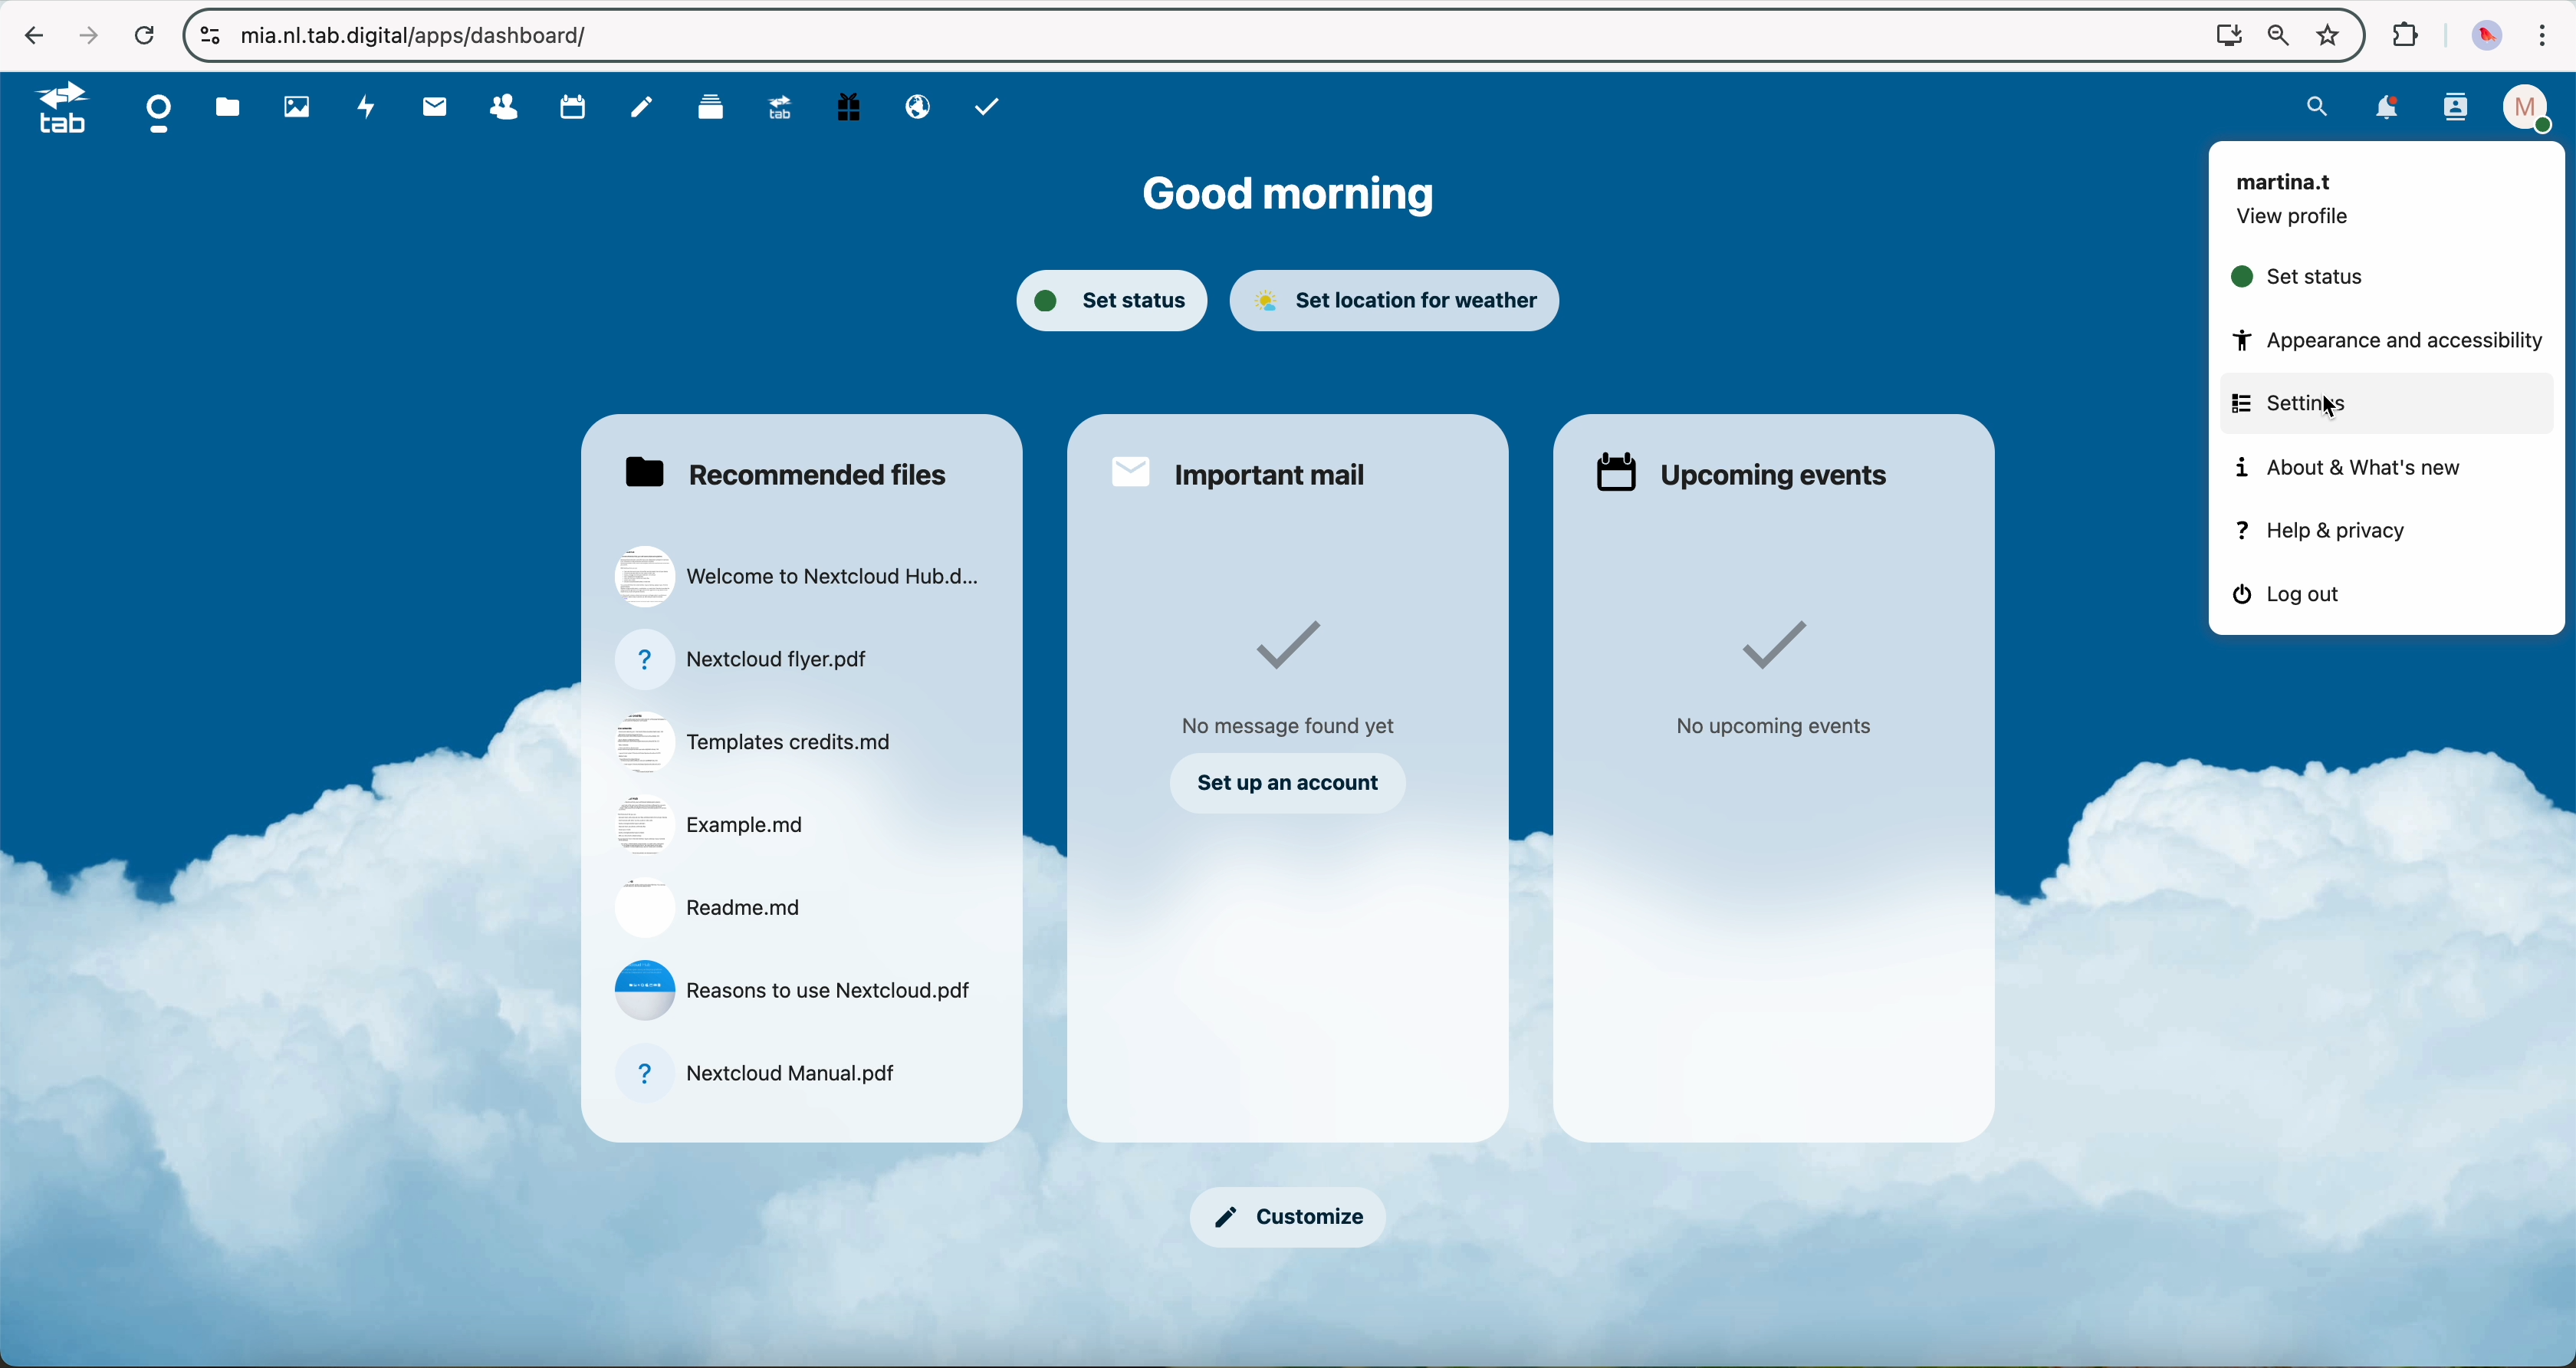 The image size is (2576, 1368). I want to click on calendar, so click(575, 108).